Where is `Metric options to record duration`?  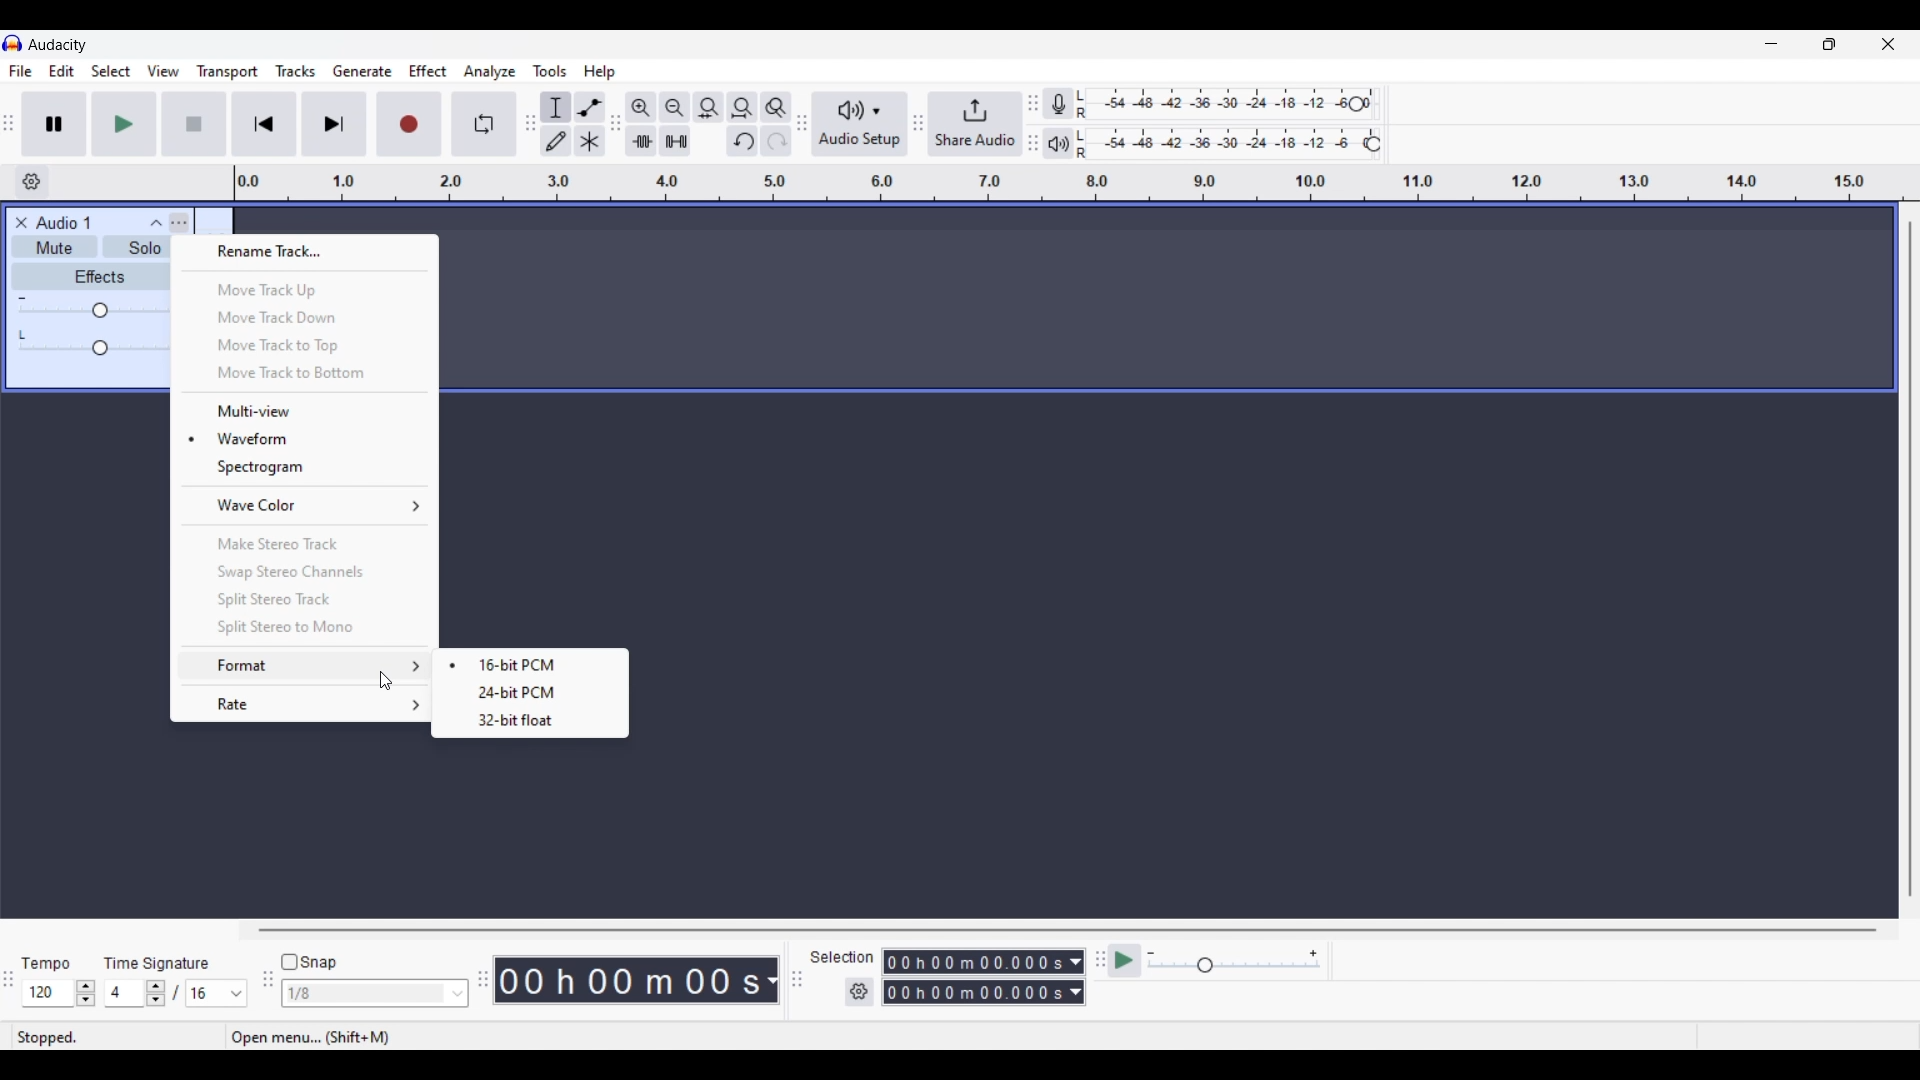
Metric options to record duration is located at coordinates (1074, 978).